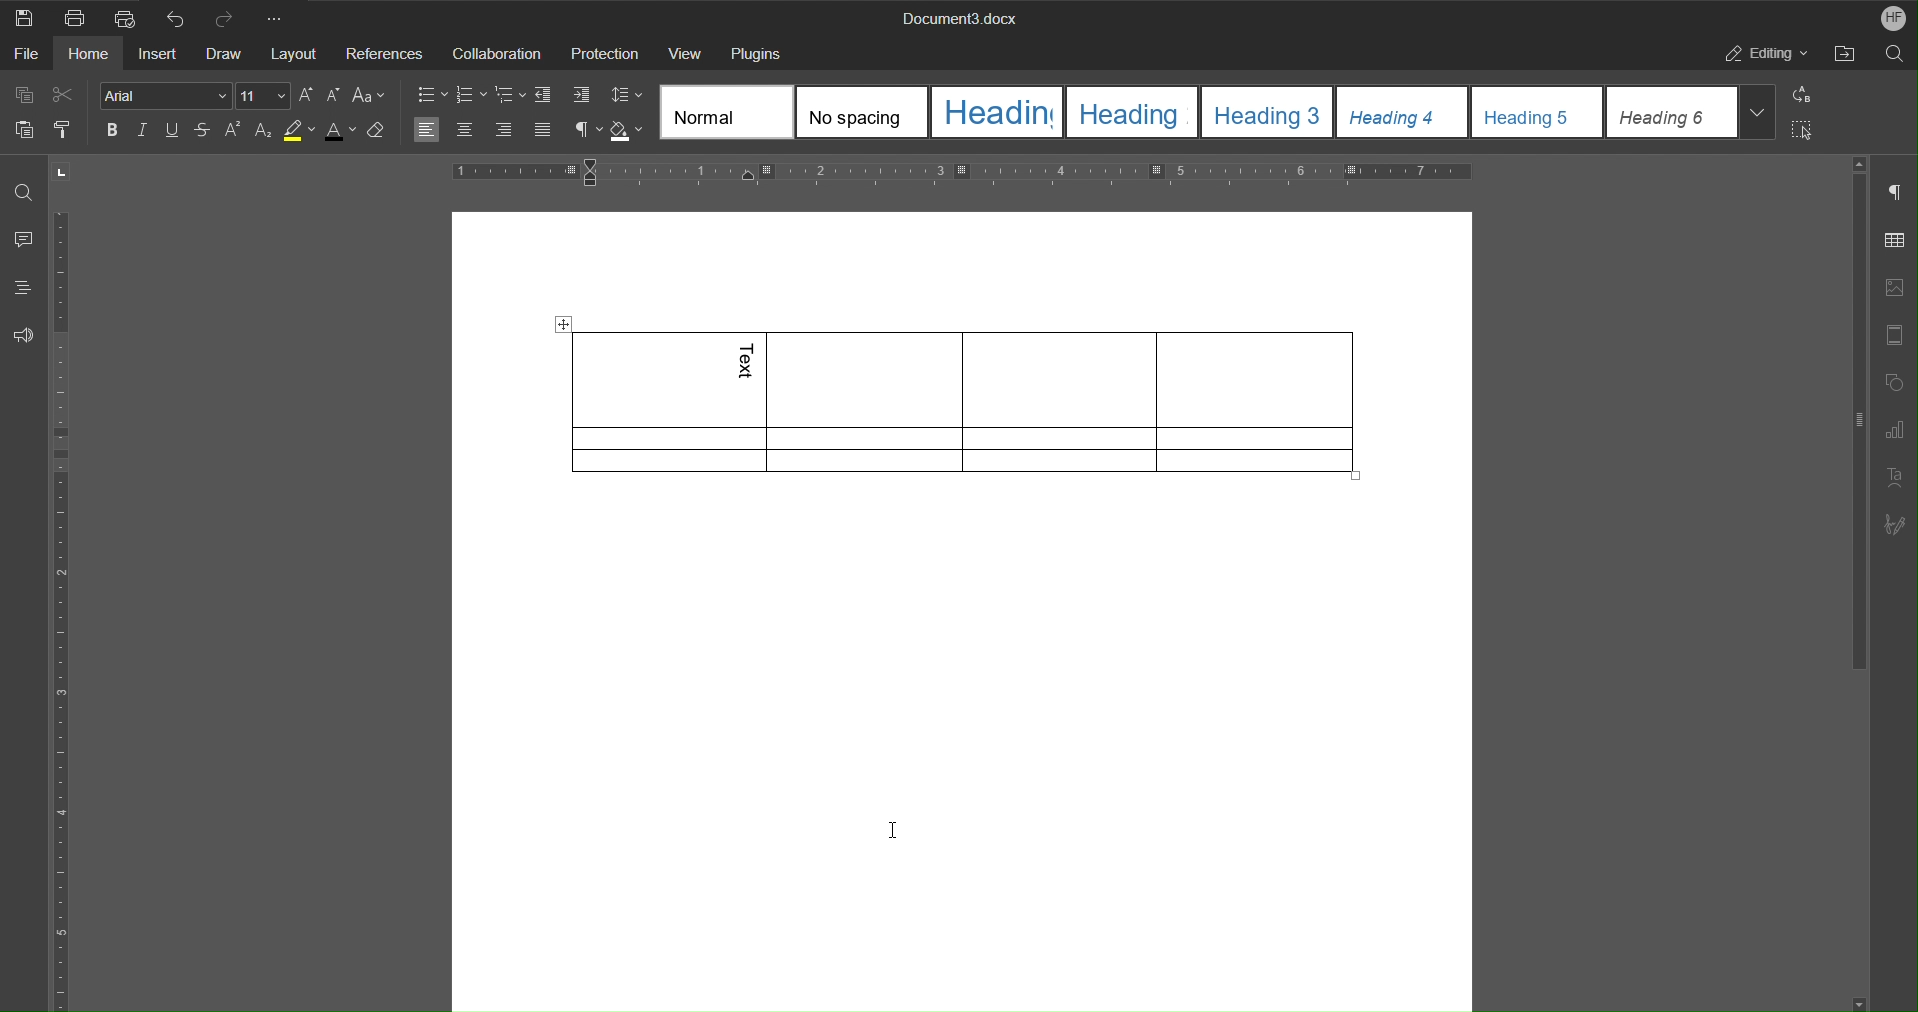  I want to click on No spacing, so click(862, 113).